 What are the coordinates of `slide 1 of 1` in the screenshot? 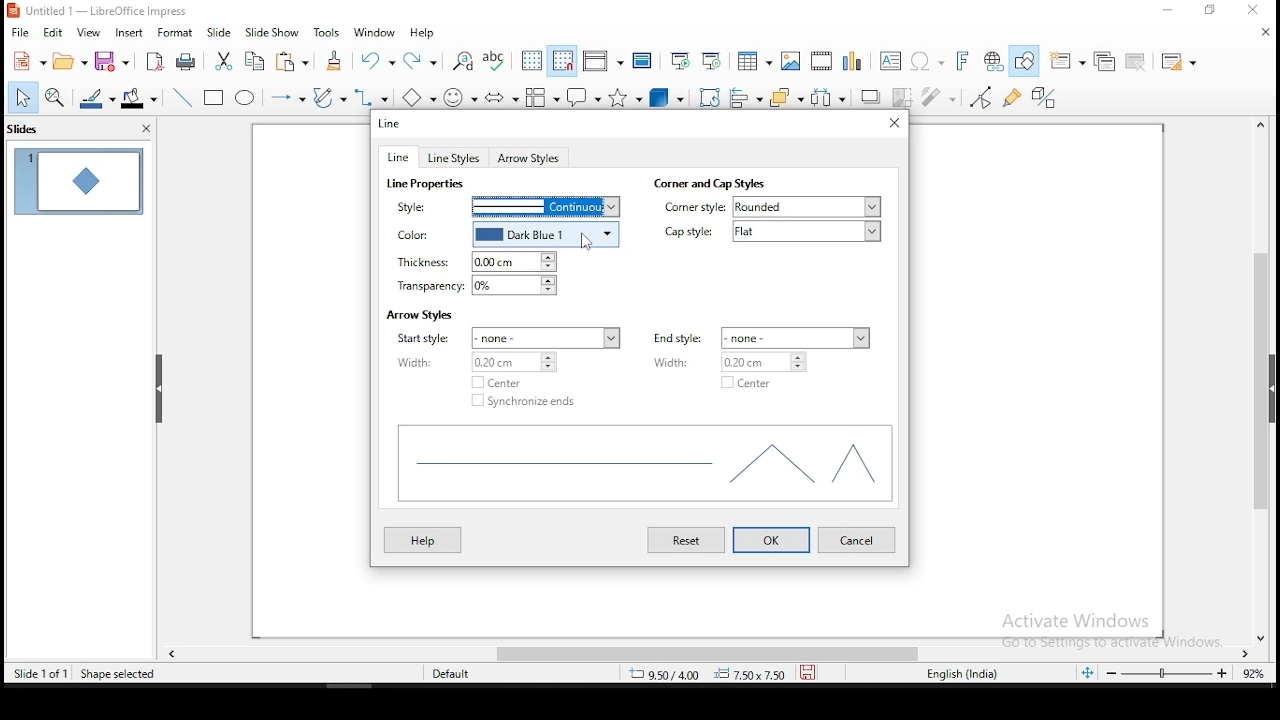 It's located at (41, 670).